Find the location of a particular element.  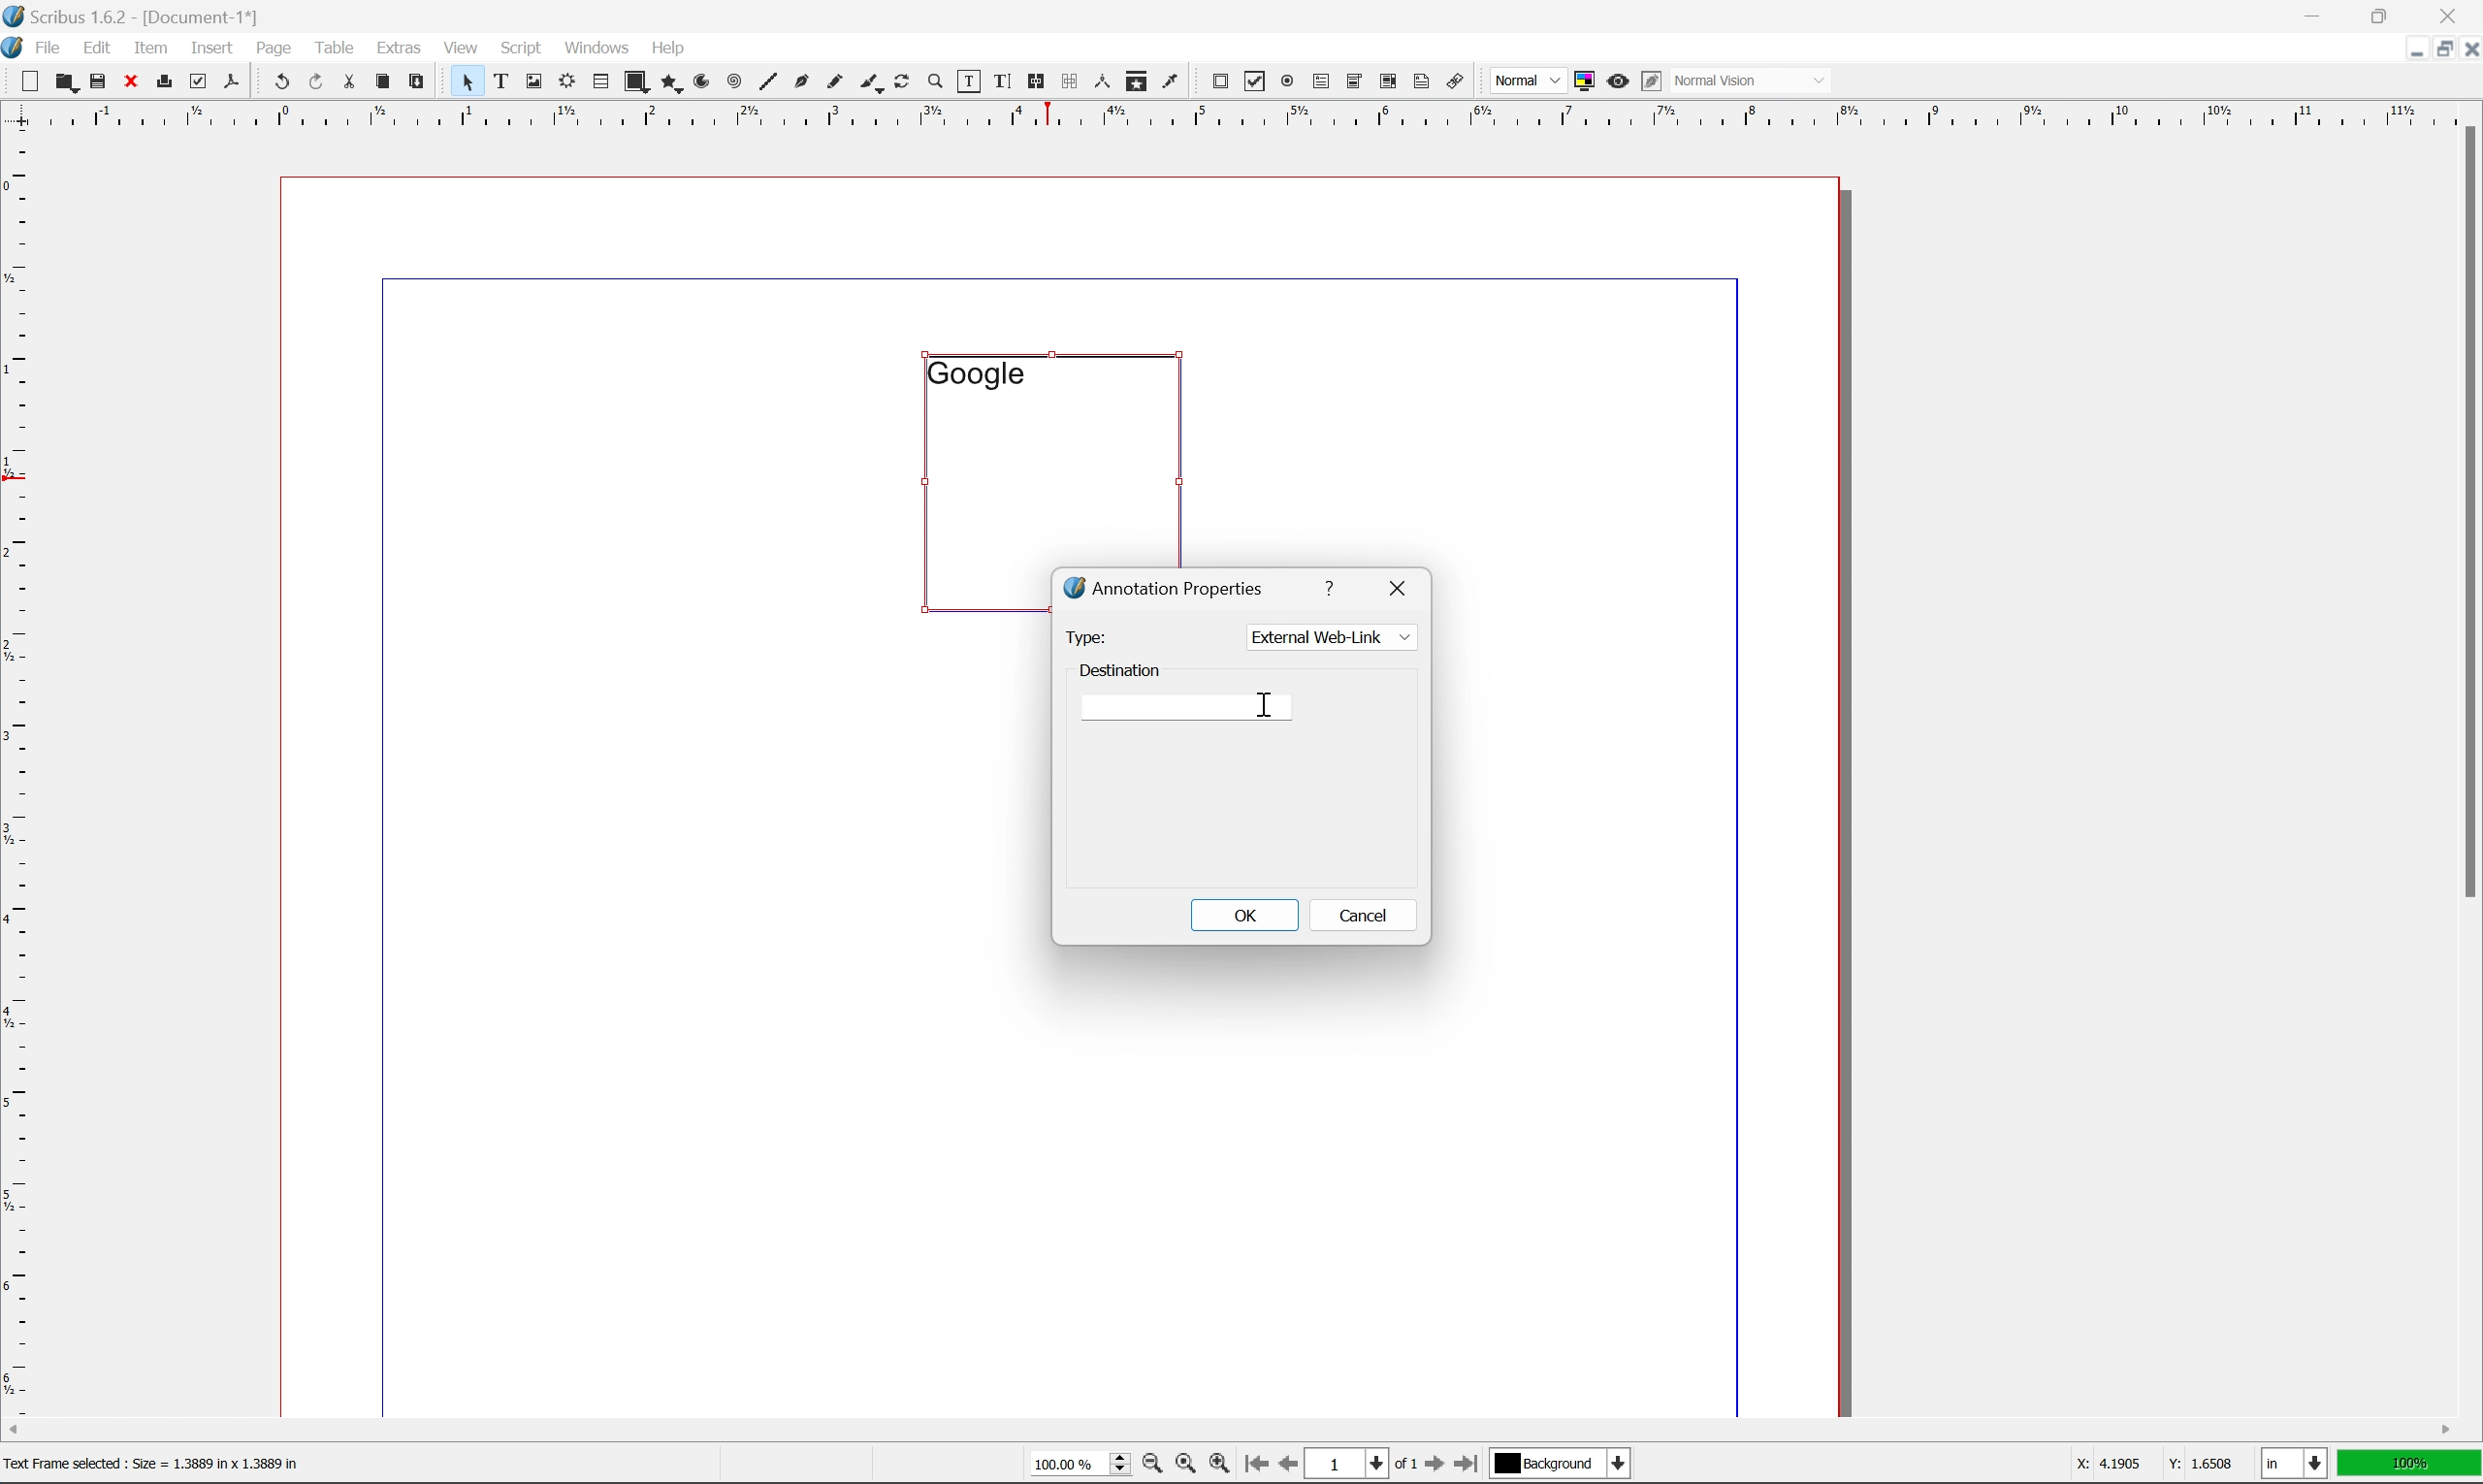

pdf checkbox is located at coordinates (1250, 83).